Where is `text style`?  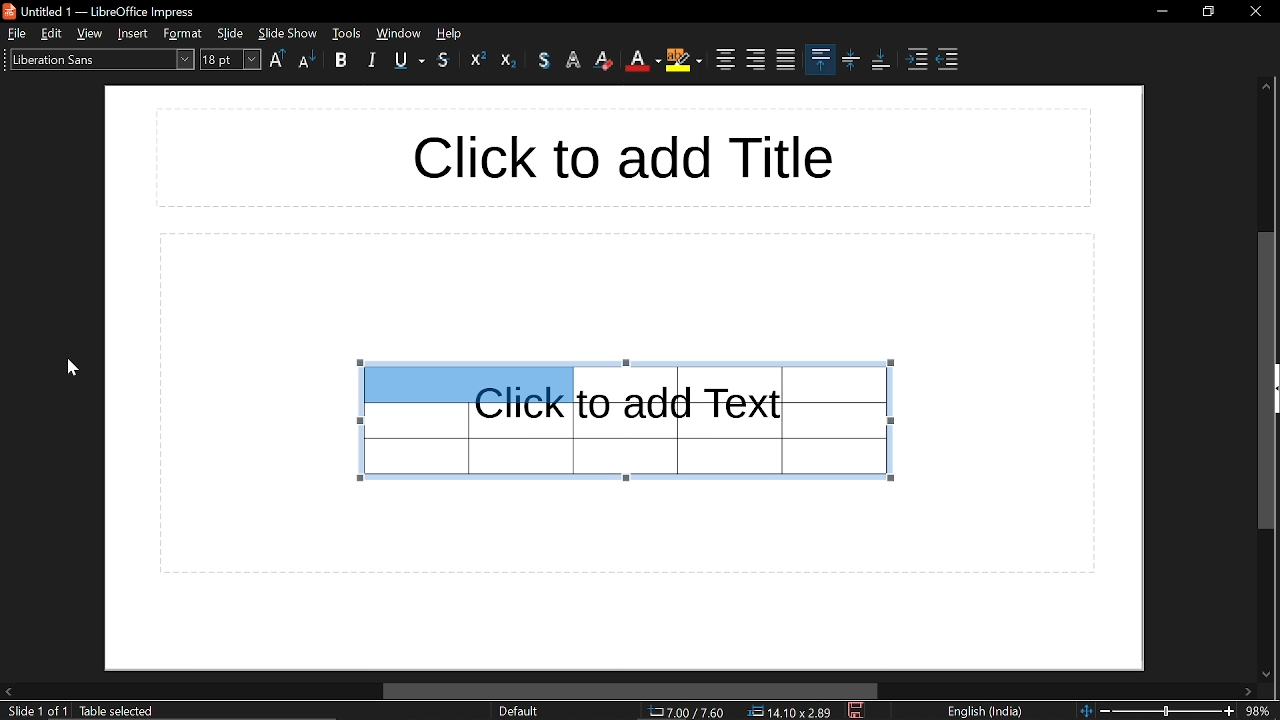 text style is located at coordinates (99, 59).